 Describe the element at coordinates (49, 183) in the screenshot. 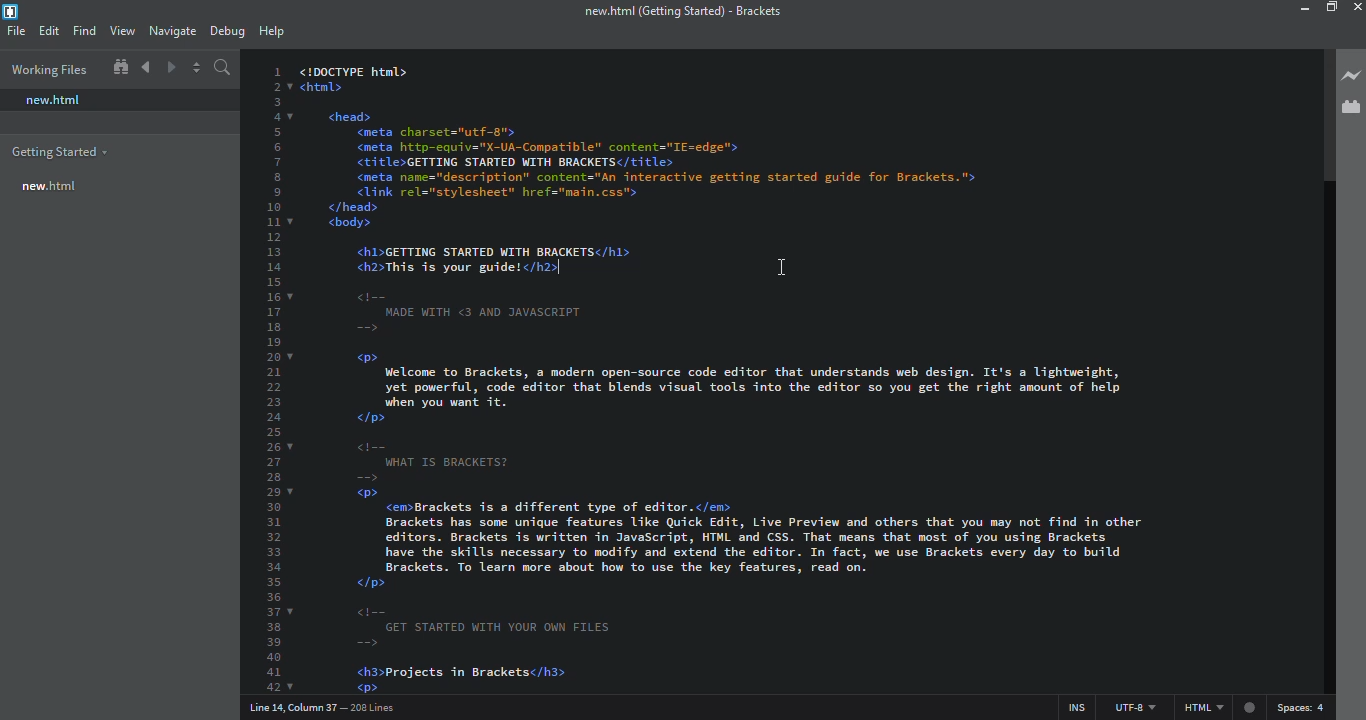

I see `new` at that location.